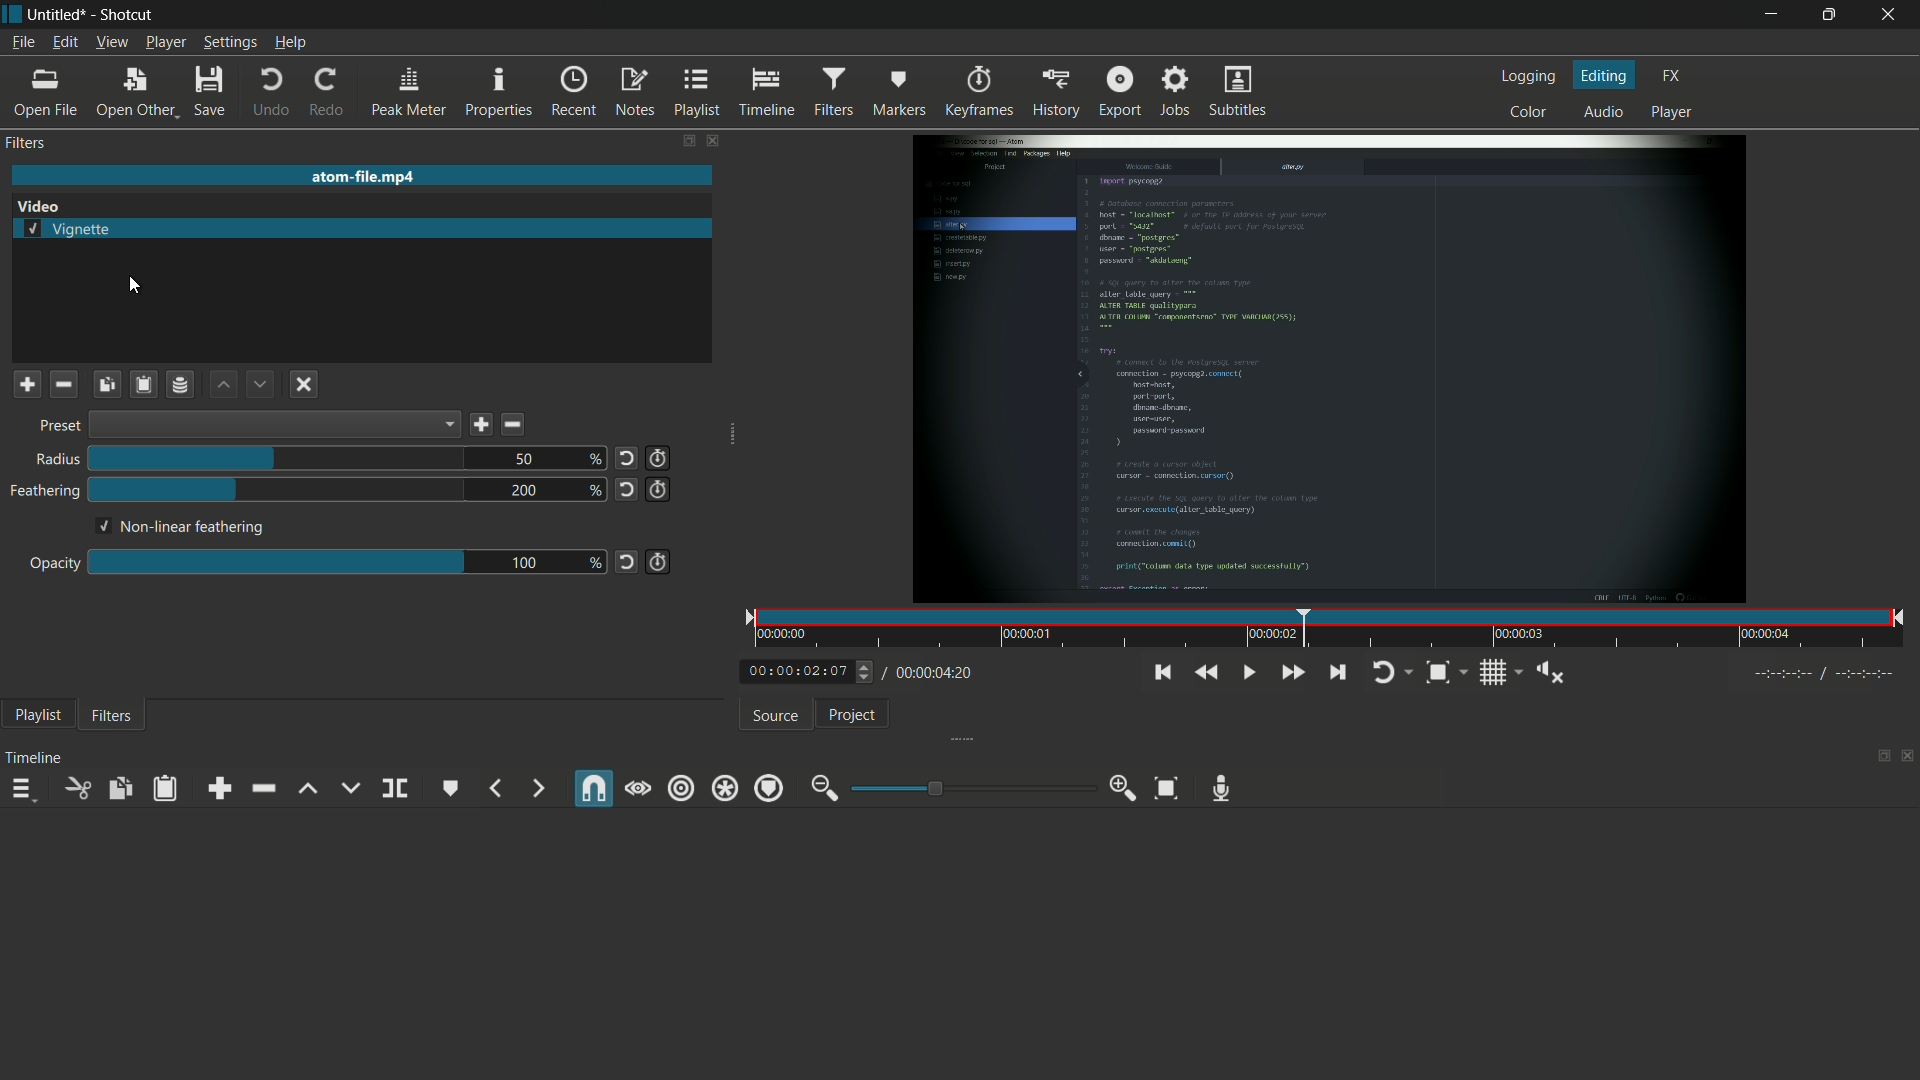  I want to click on close filters, so click(719, 142).